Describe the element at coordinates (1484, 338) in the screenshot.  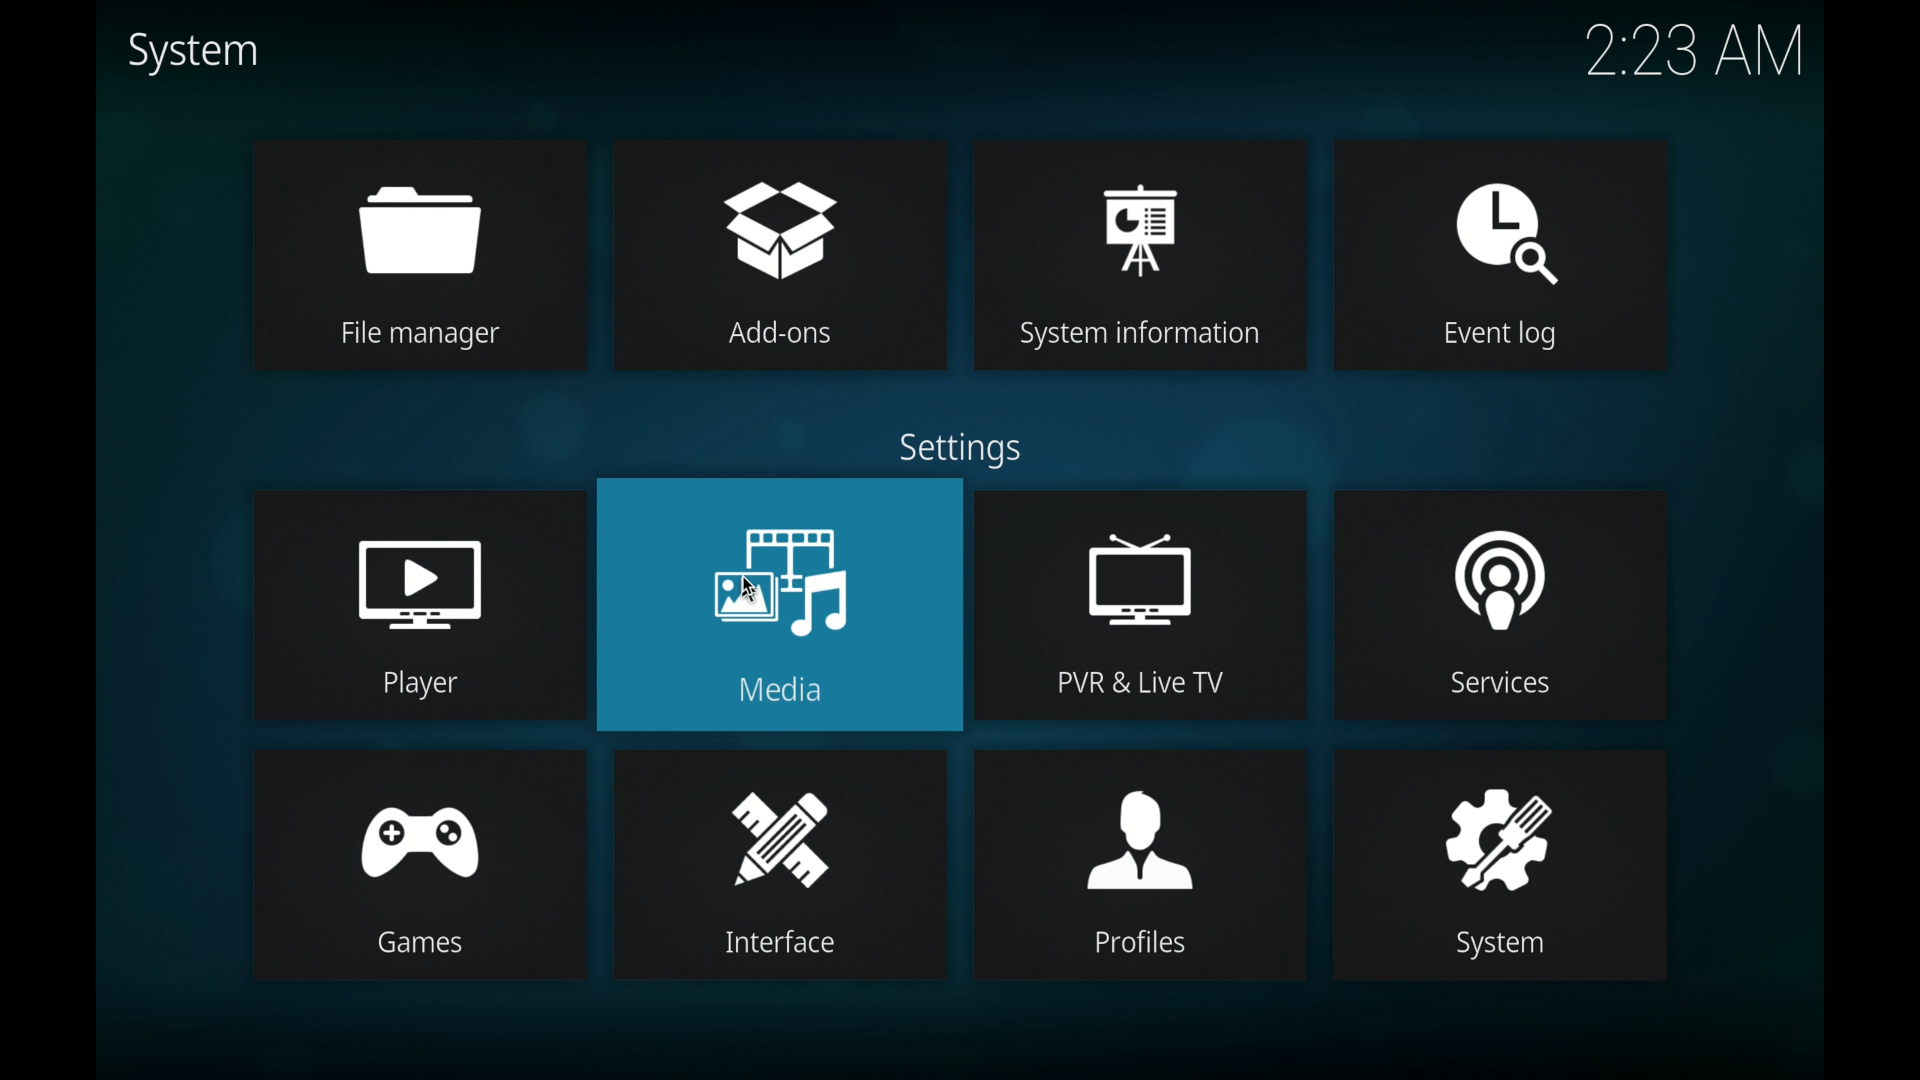
I see `Event log` at that location.